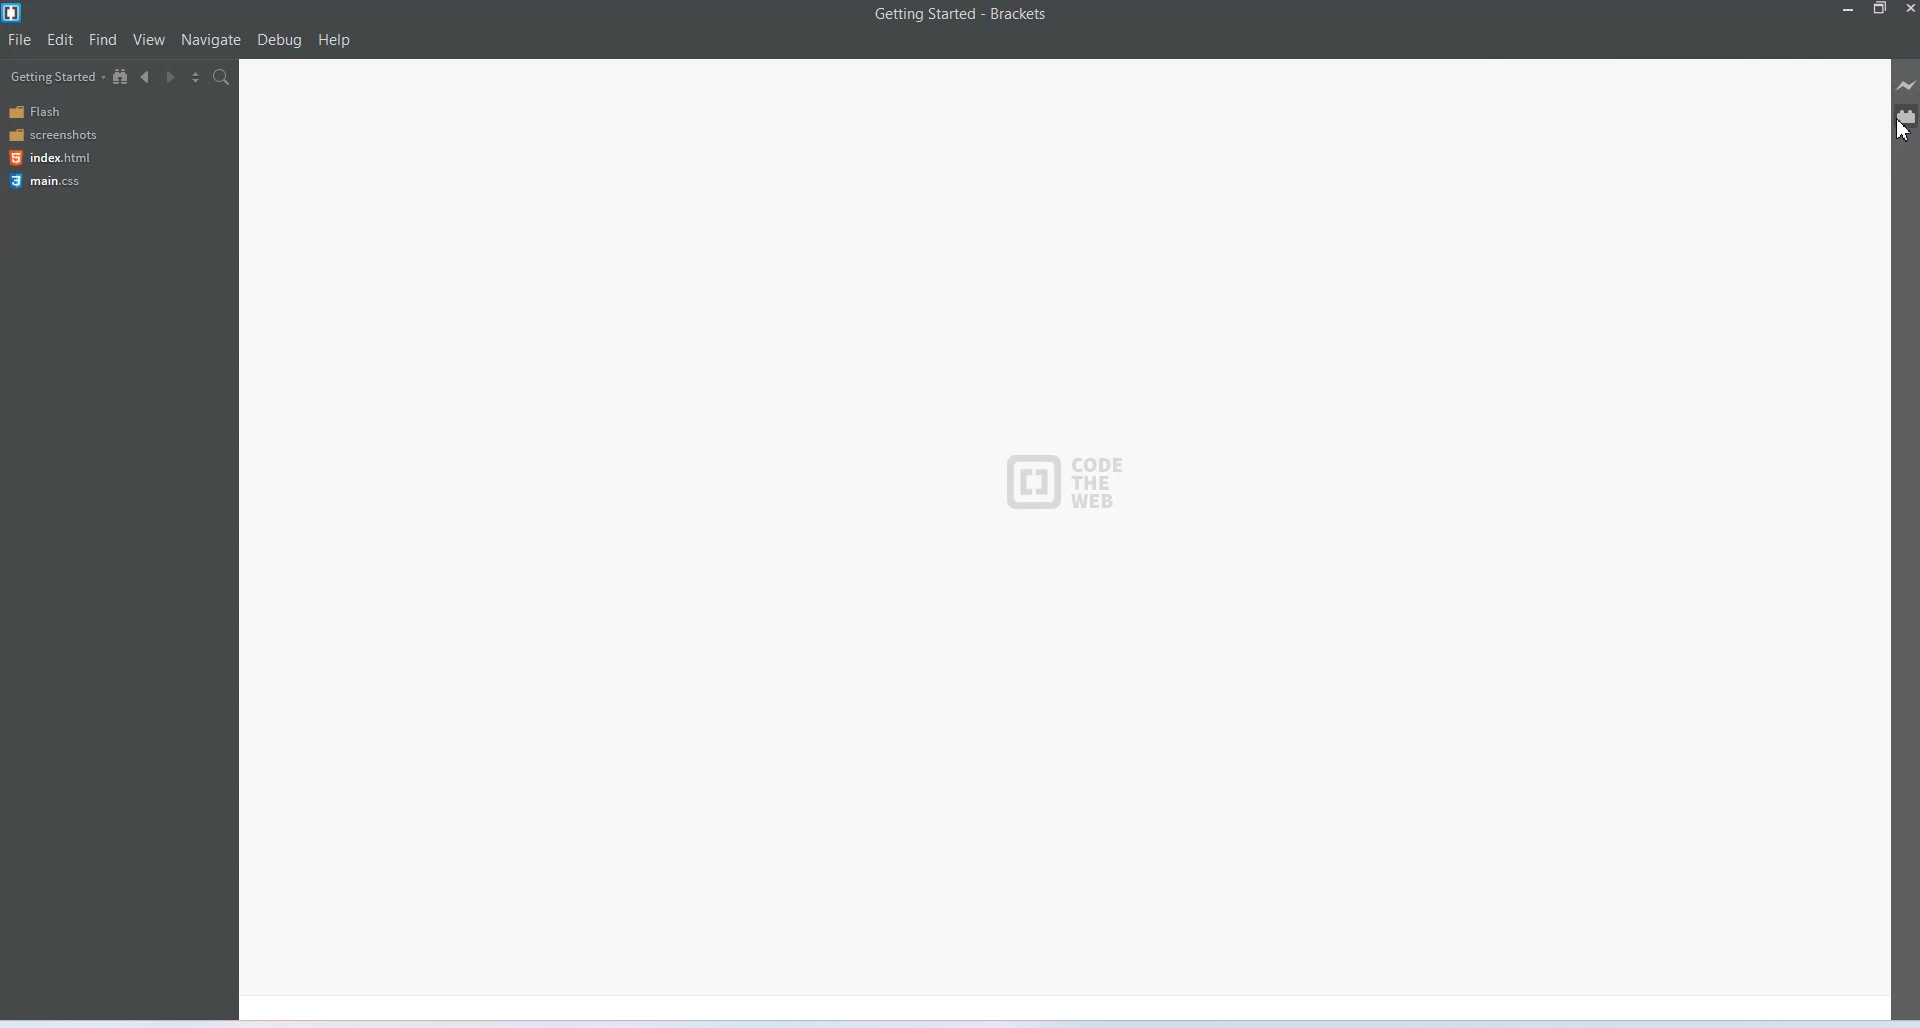 This screenshot has height=1028, width=1920. What do you see at coordinates (334, 41) in the screenshot?
I see `Help` at bounding box center [334, 41].